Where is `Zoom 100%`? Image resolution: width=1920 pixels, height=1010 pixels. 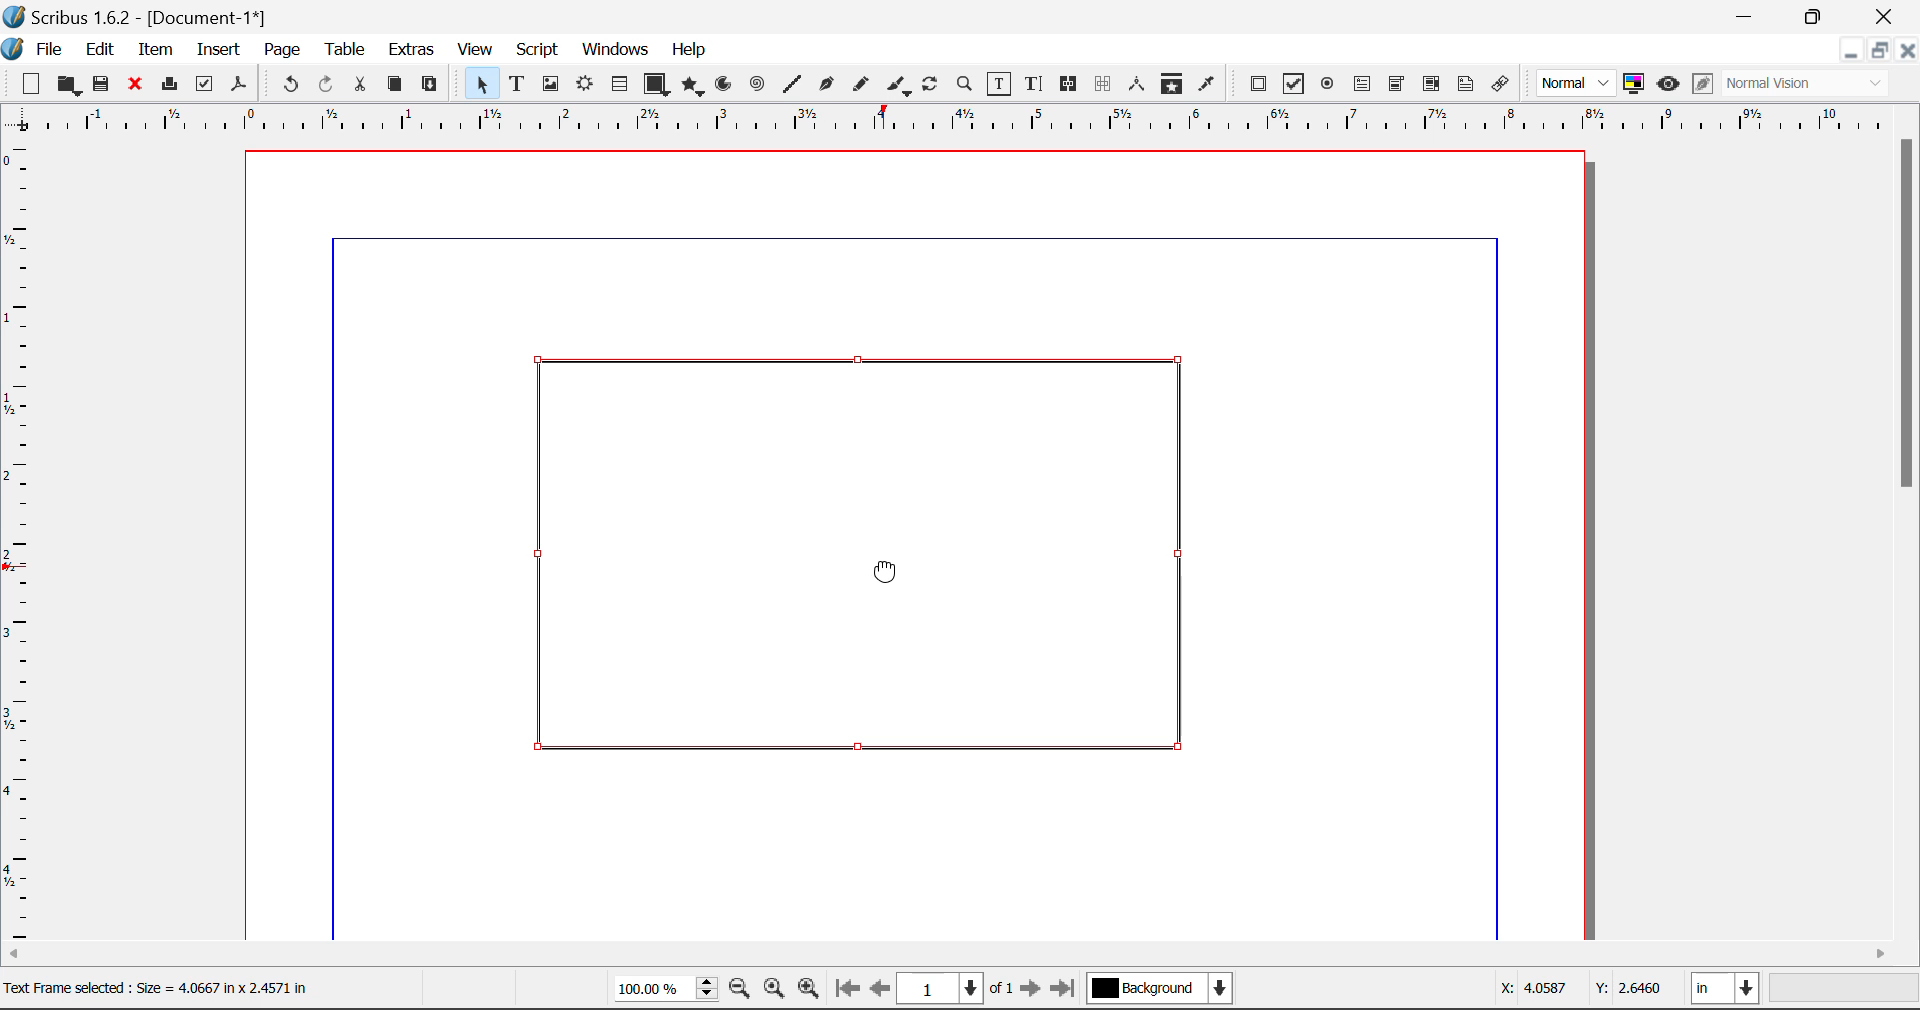 Zoom 100% is located at coordinates (666, 990).